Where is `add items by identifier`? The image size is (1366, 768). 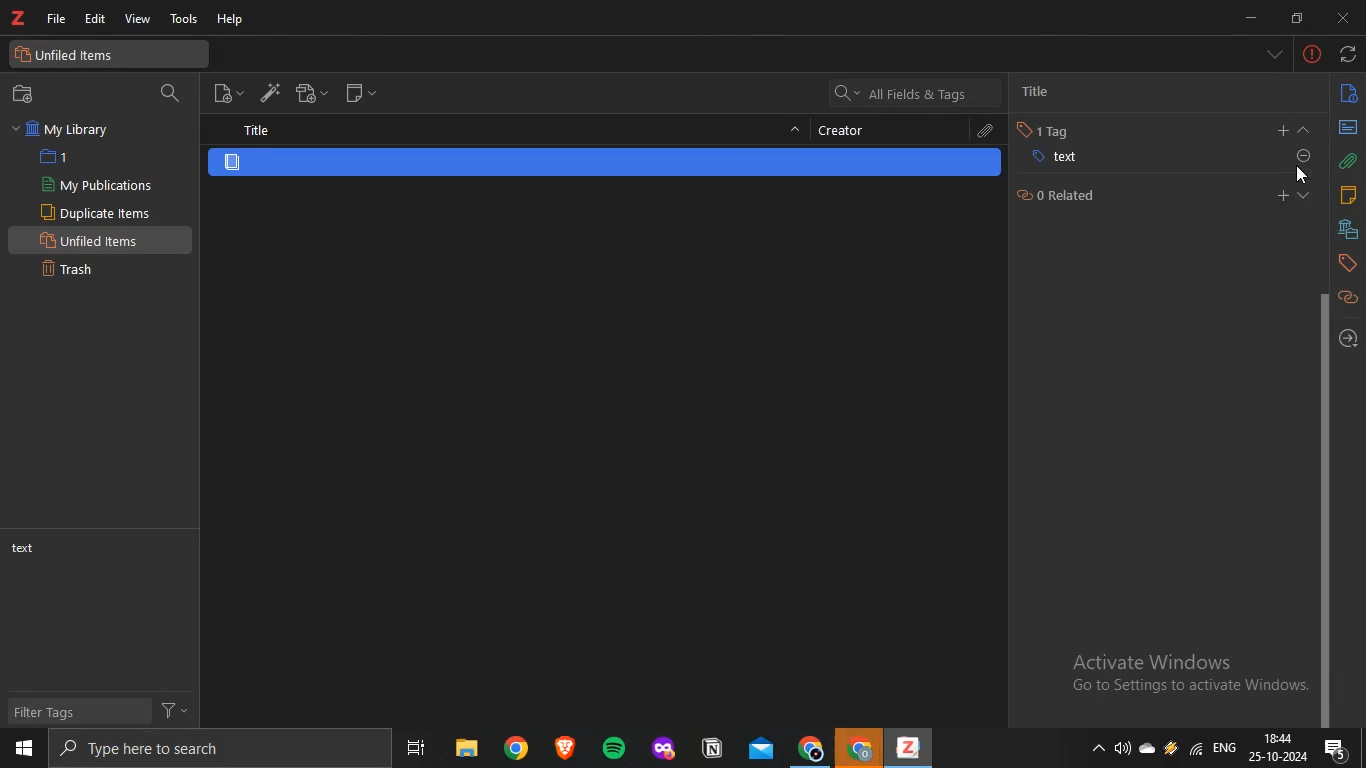 add items by identifier is located at coordinates (270, 92).